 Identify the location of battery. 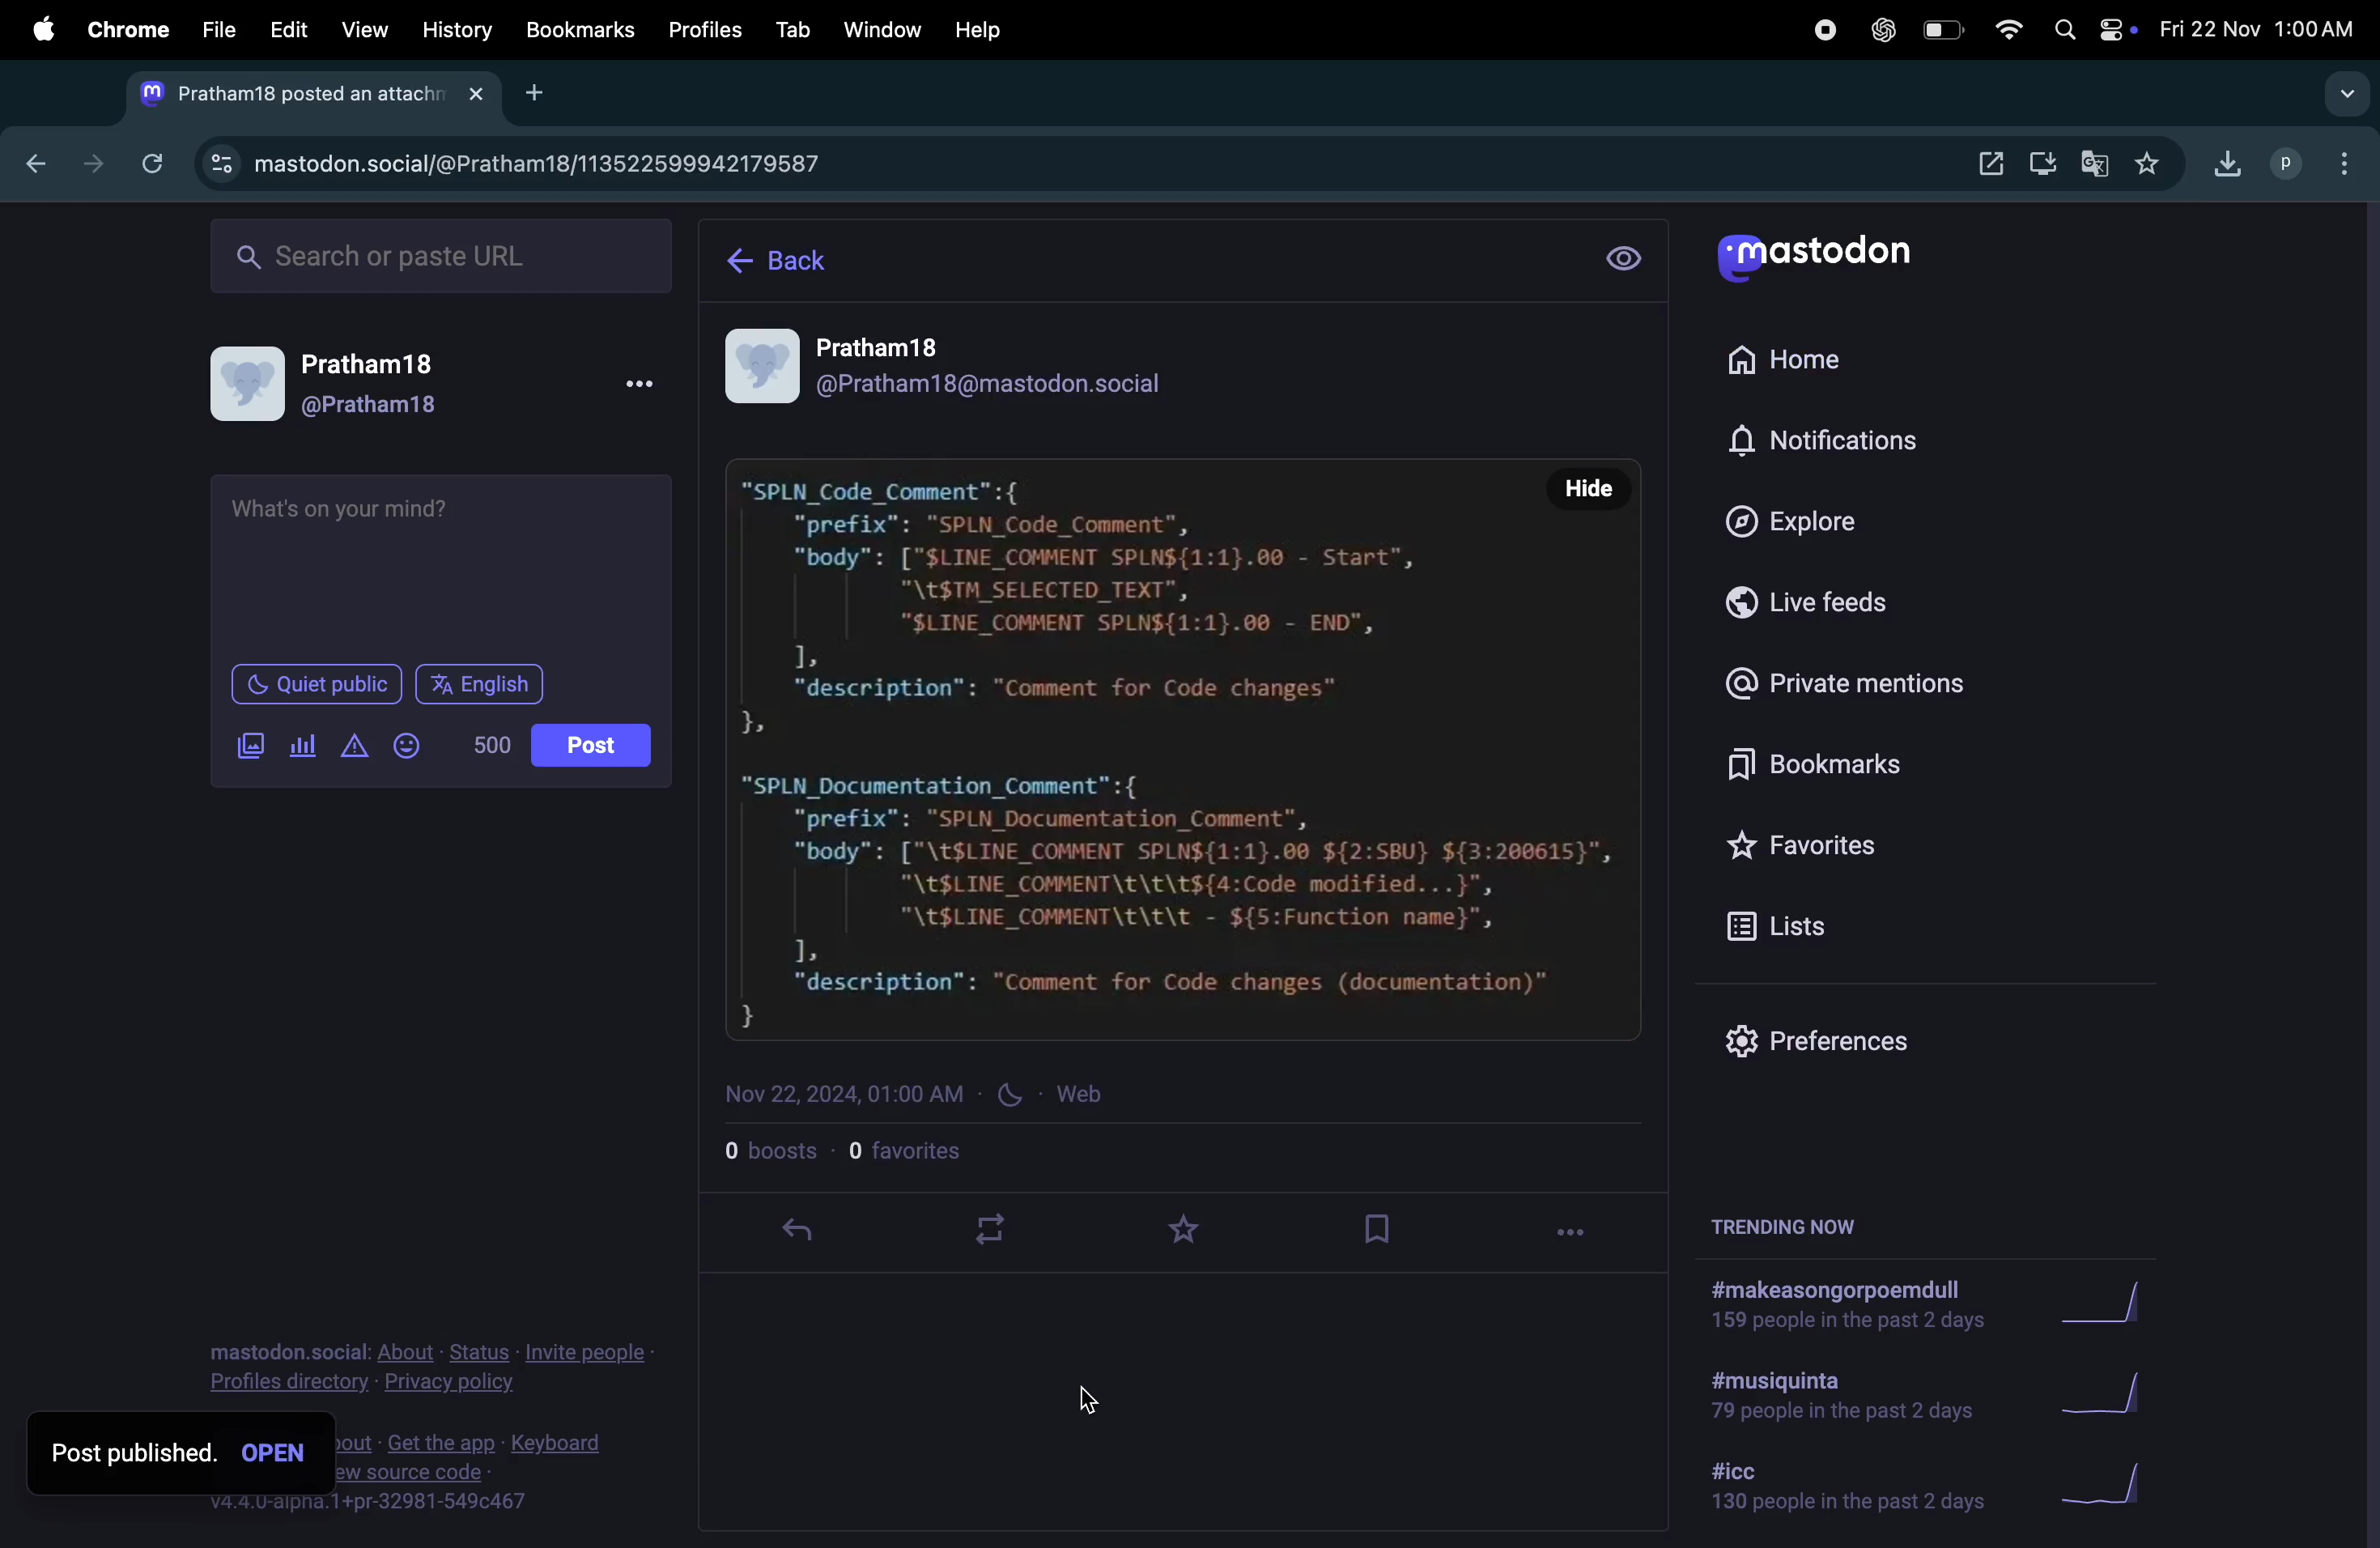
(1934, 30).